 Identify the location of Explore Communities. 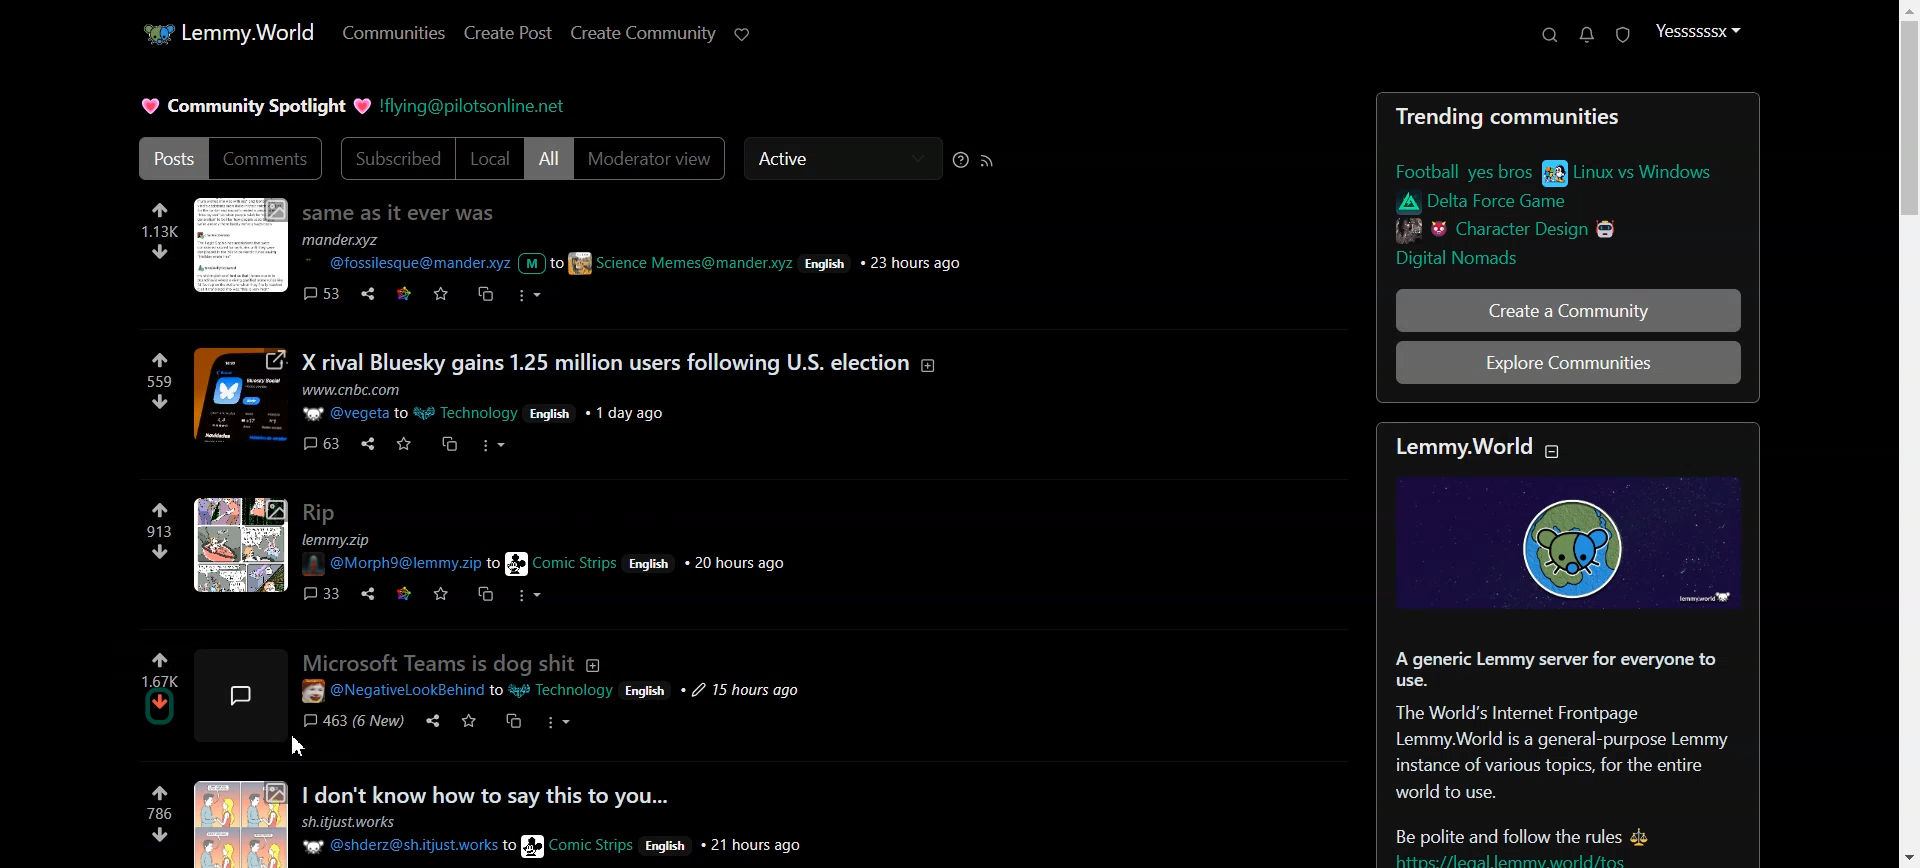
(1566, 364).